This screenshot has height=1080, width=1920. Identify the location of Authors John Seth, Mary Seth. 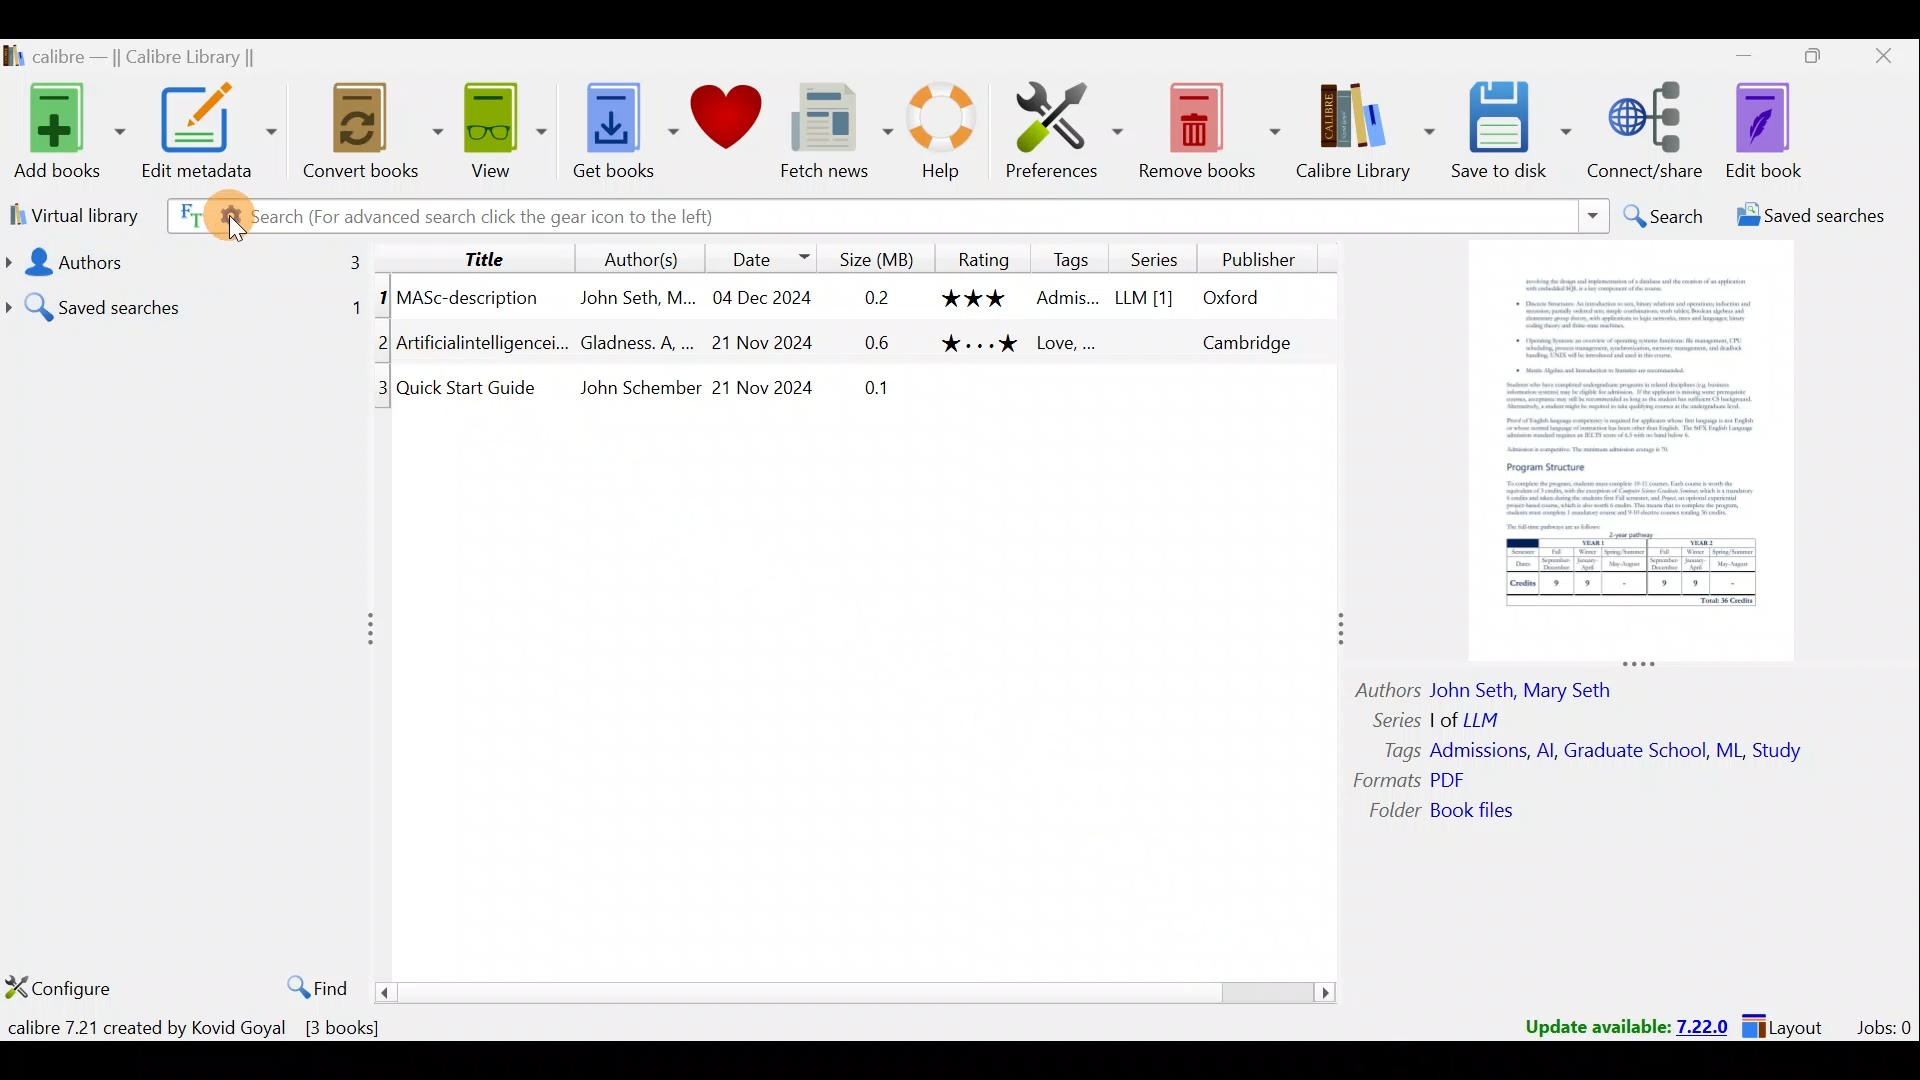
(1500, 687).